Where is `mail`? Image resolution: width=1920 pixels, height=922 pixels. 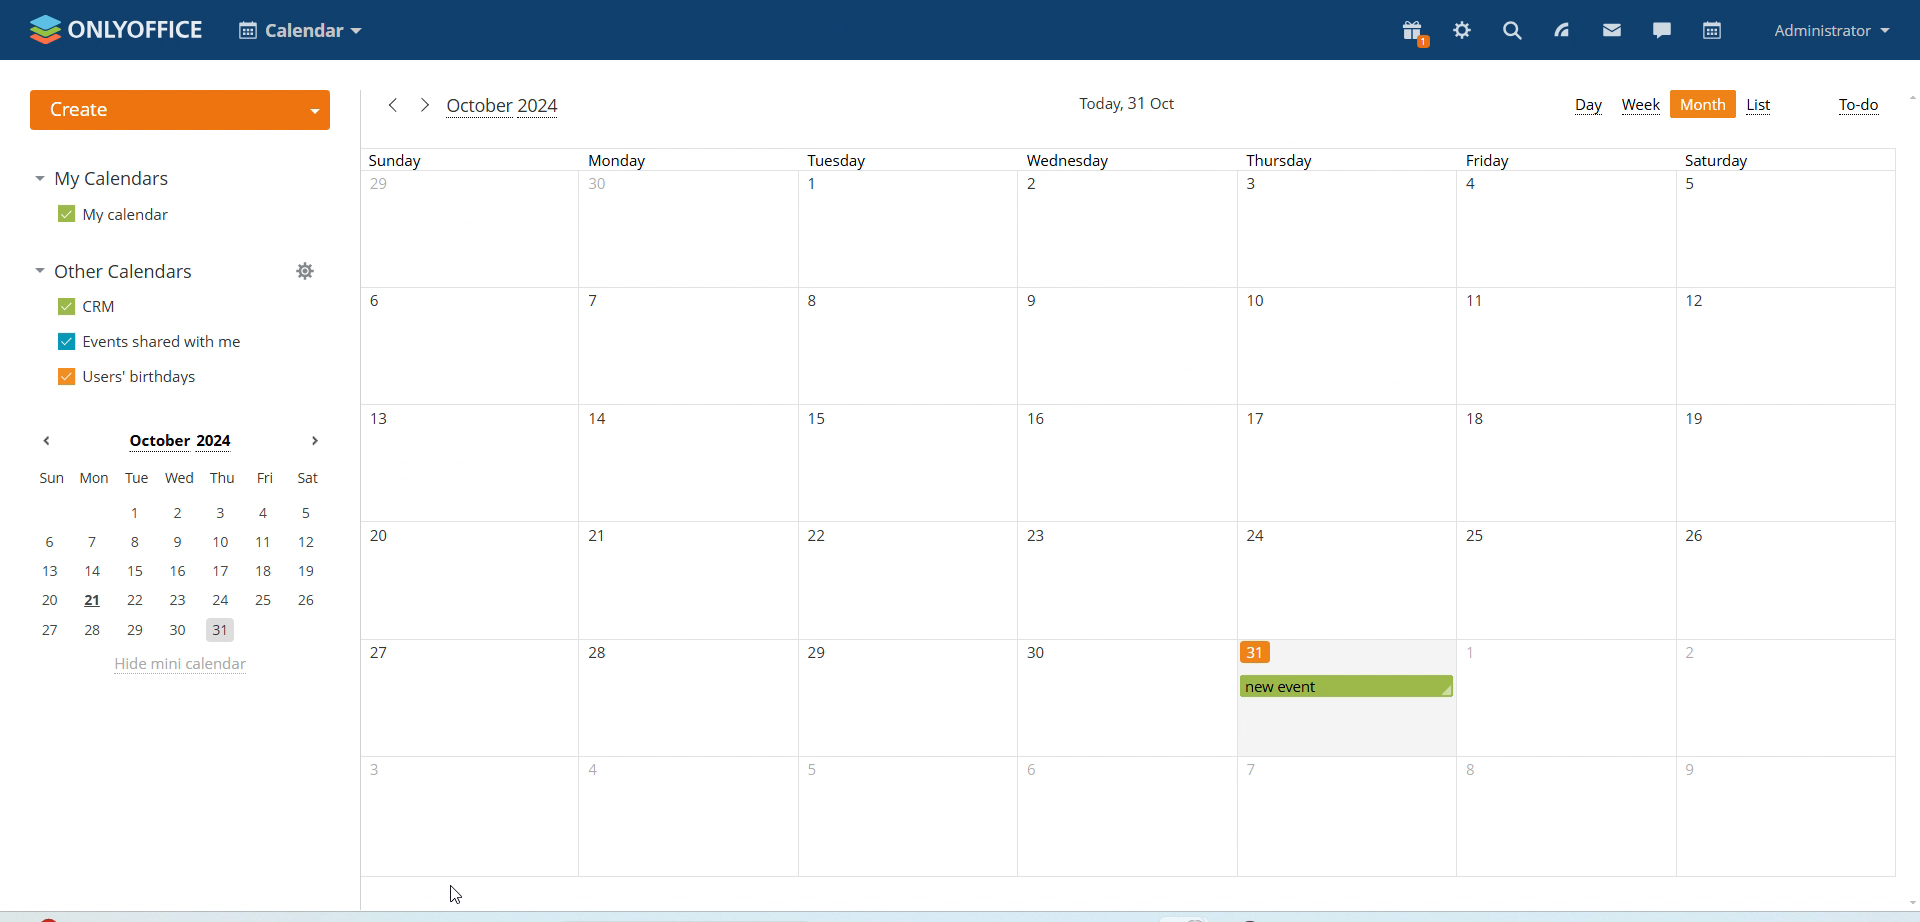
mail is located at coordinates (1613, 30).